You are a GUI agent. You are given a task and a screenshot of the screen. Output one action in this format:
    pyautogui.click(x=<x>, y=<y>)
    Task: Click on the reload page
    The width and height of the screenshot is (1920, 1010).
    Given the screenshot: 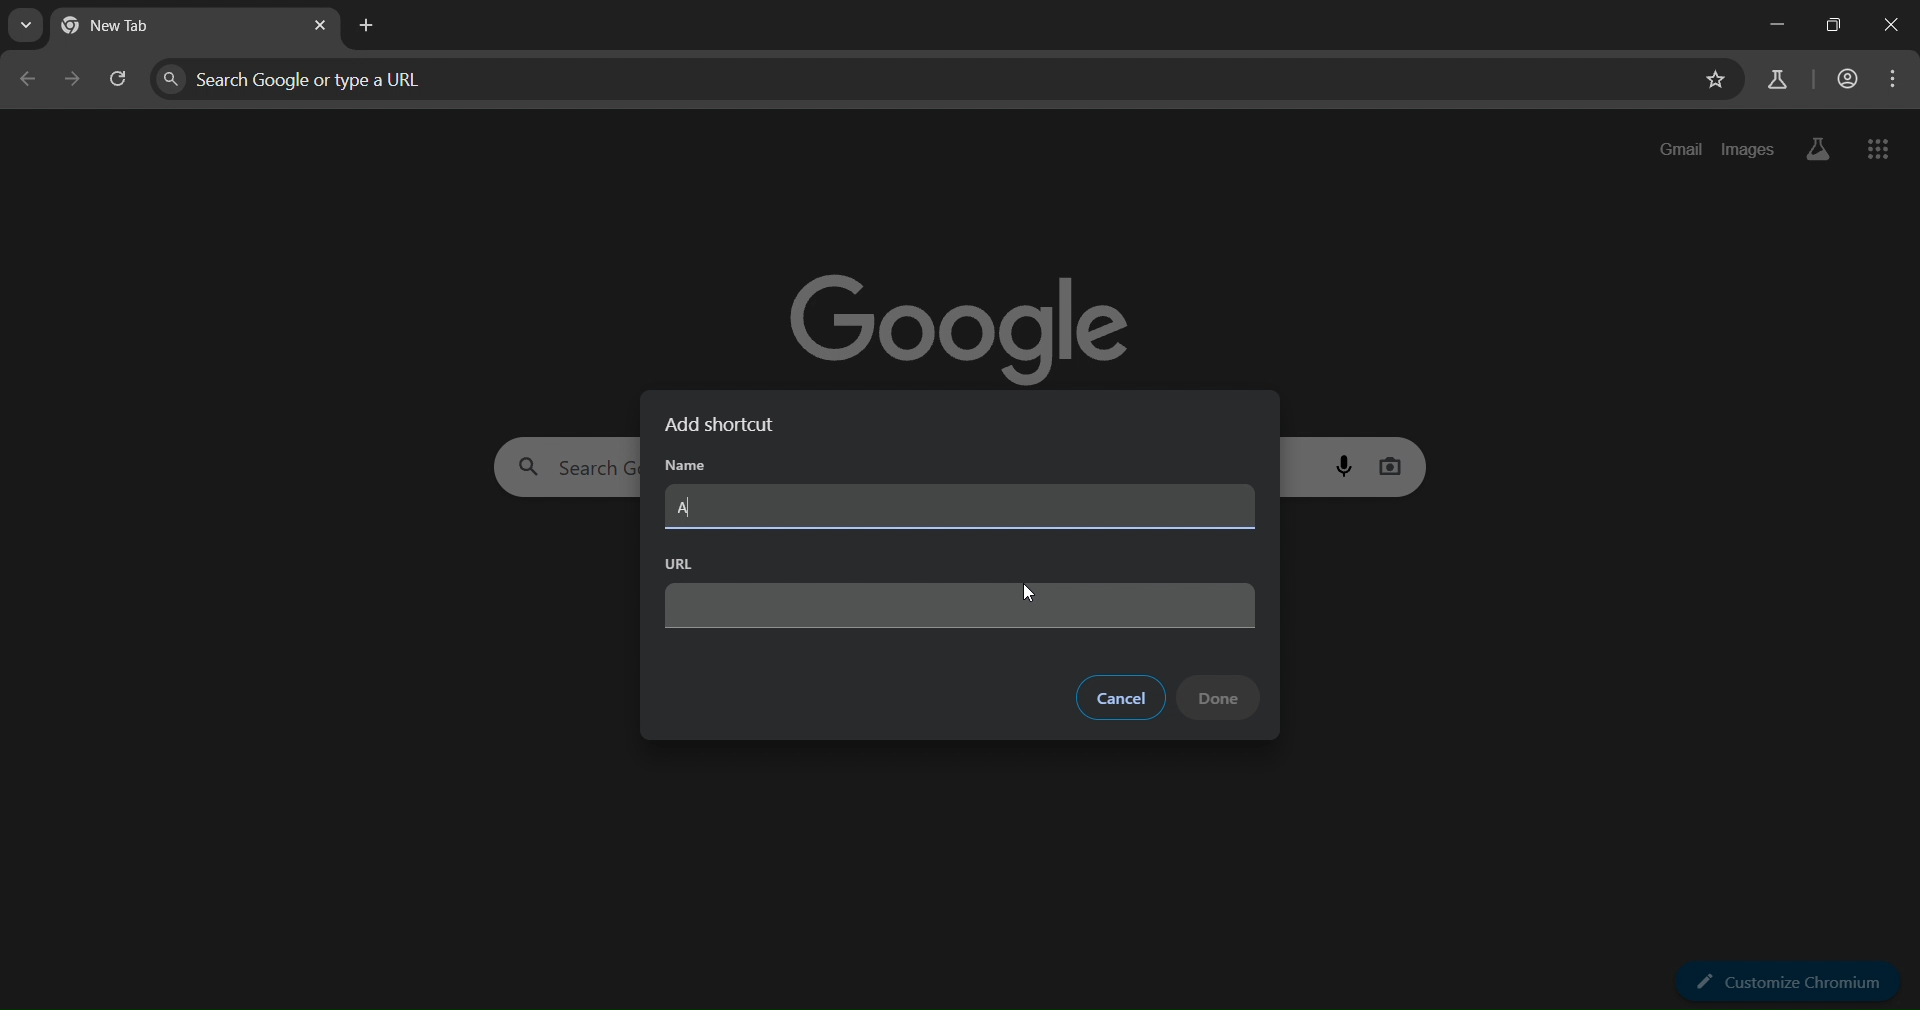 What is the action you would take?
    pyautogui.click(x=119, y=84)
    